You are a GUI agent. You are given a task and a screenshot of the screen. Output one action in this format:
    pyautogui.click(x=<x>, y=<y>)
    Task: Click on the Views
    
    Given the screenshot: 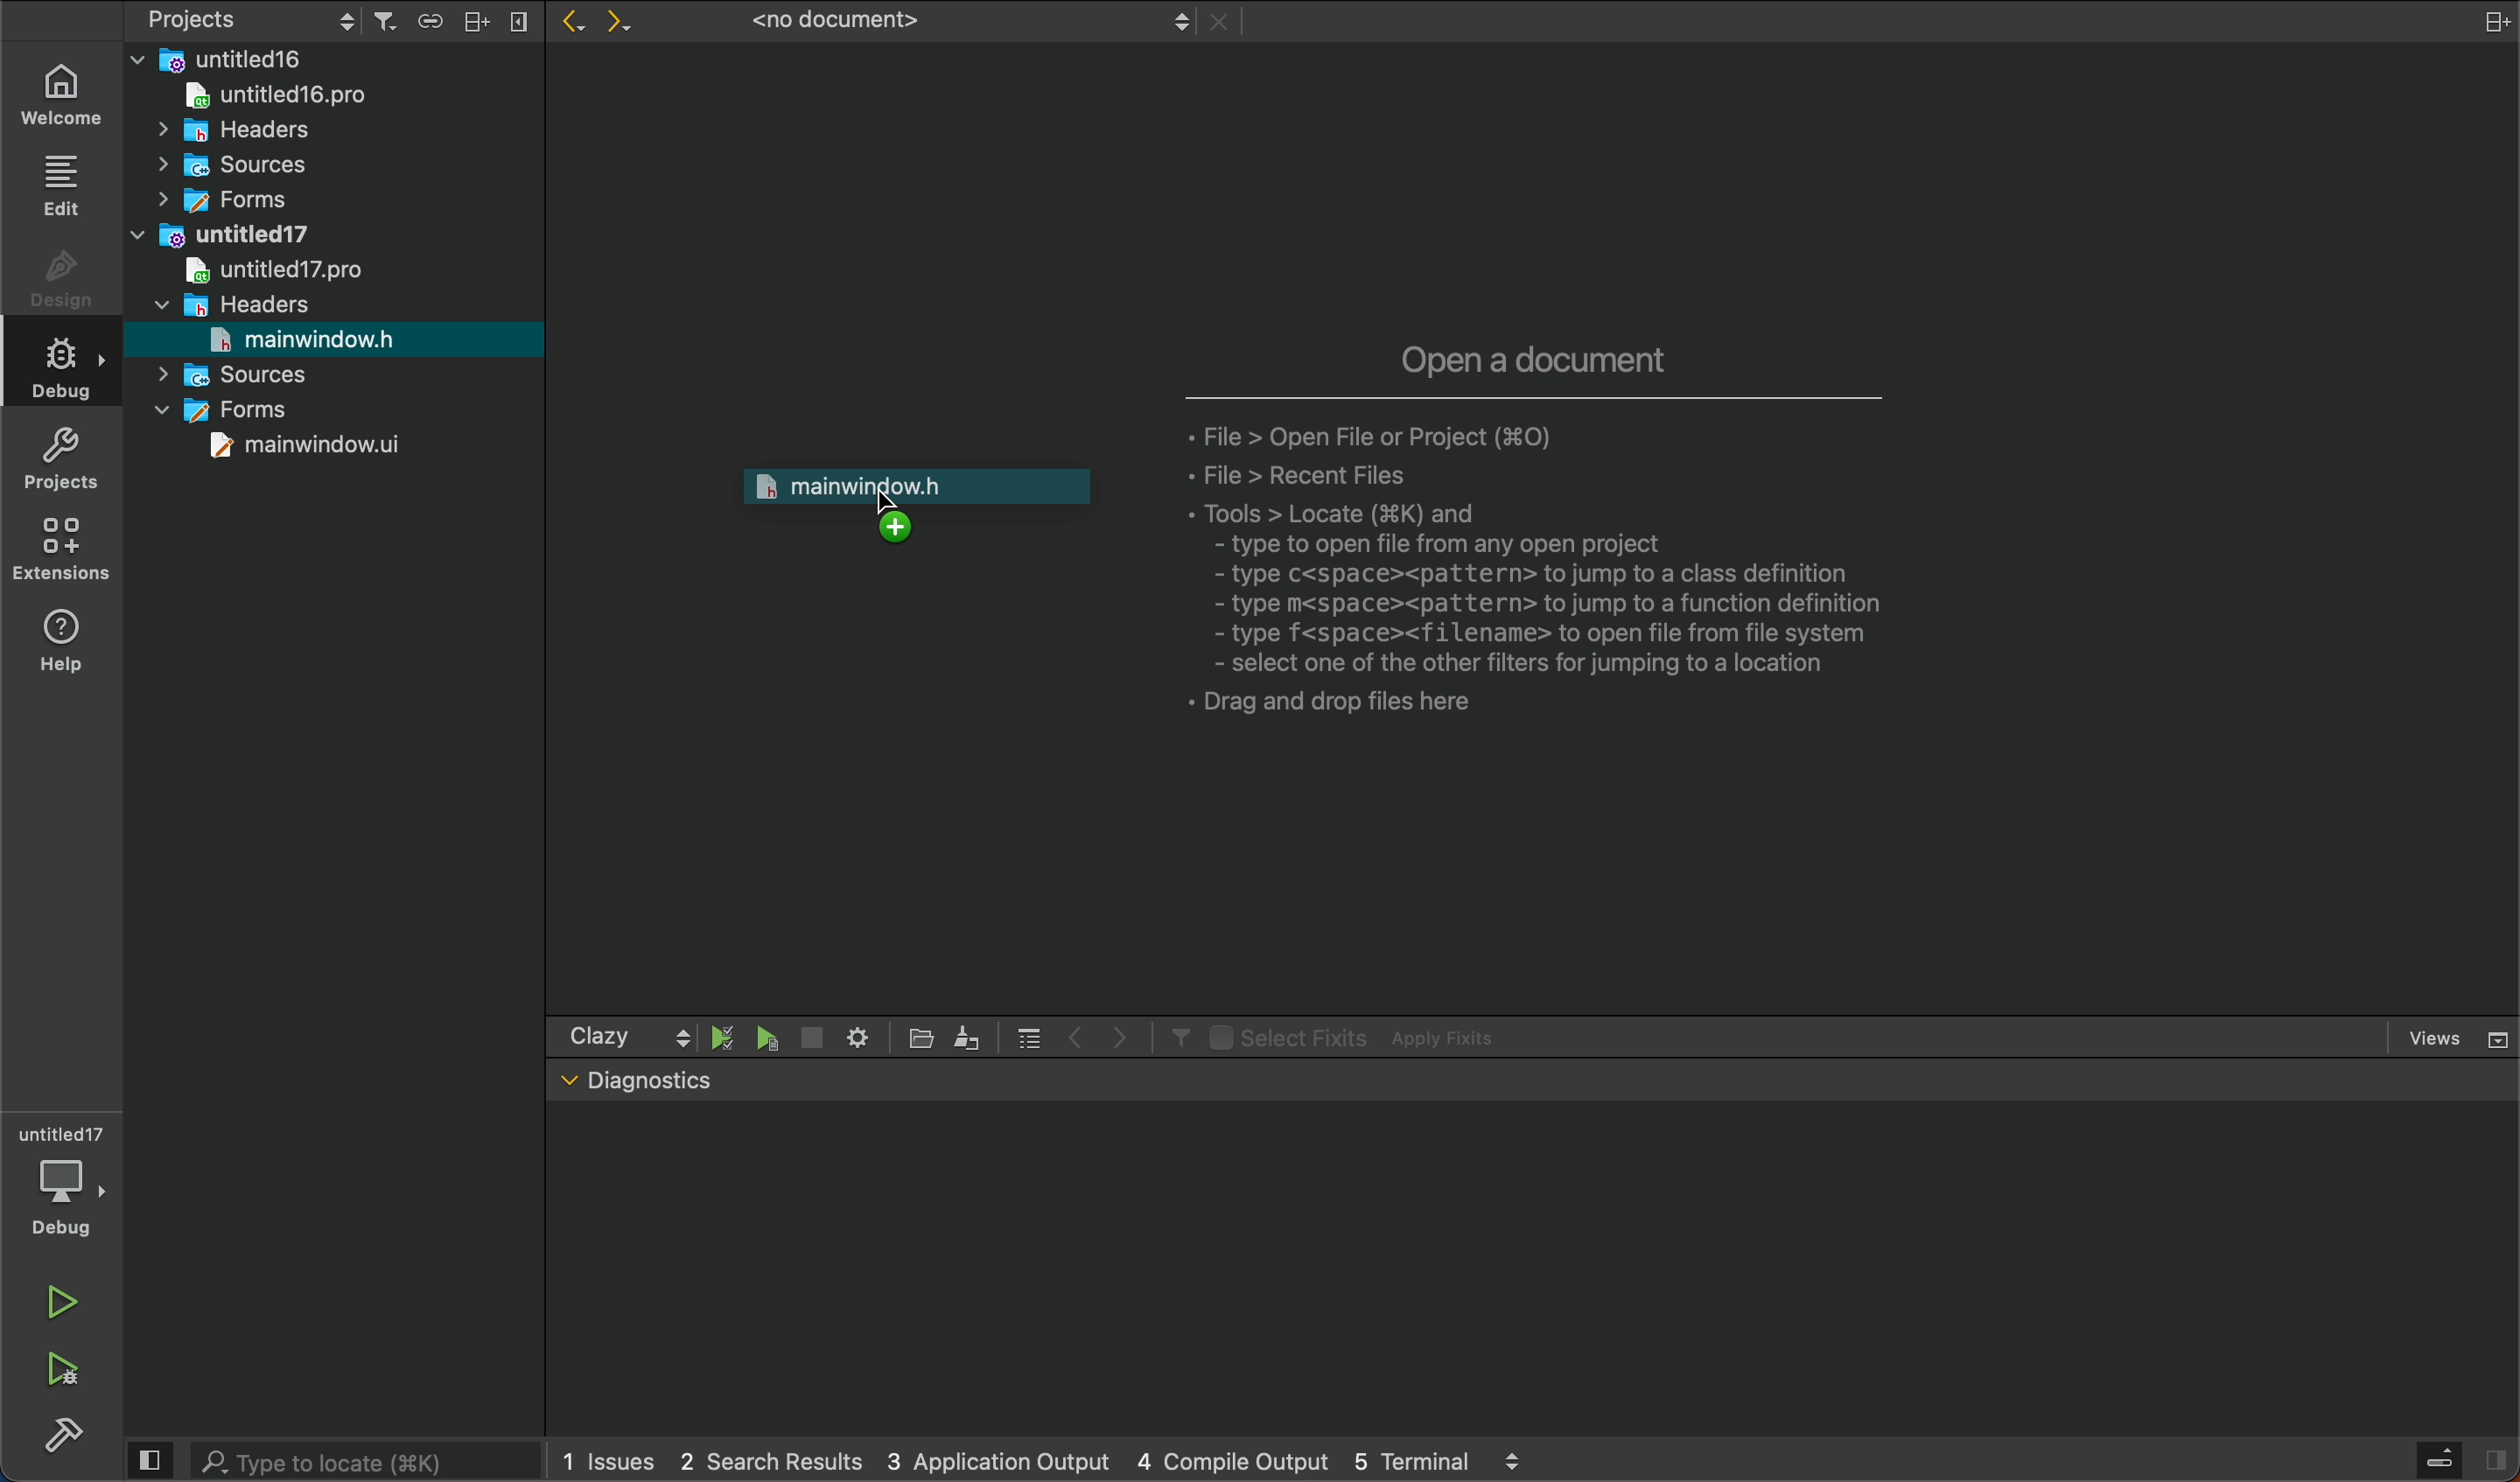 What is the action you would take?
    pyautogui.click(x=2457, y=1037)
    